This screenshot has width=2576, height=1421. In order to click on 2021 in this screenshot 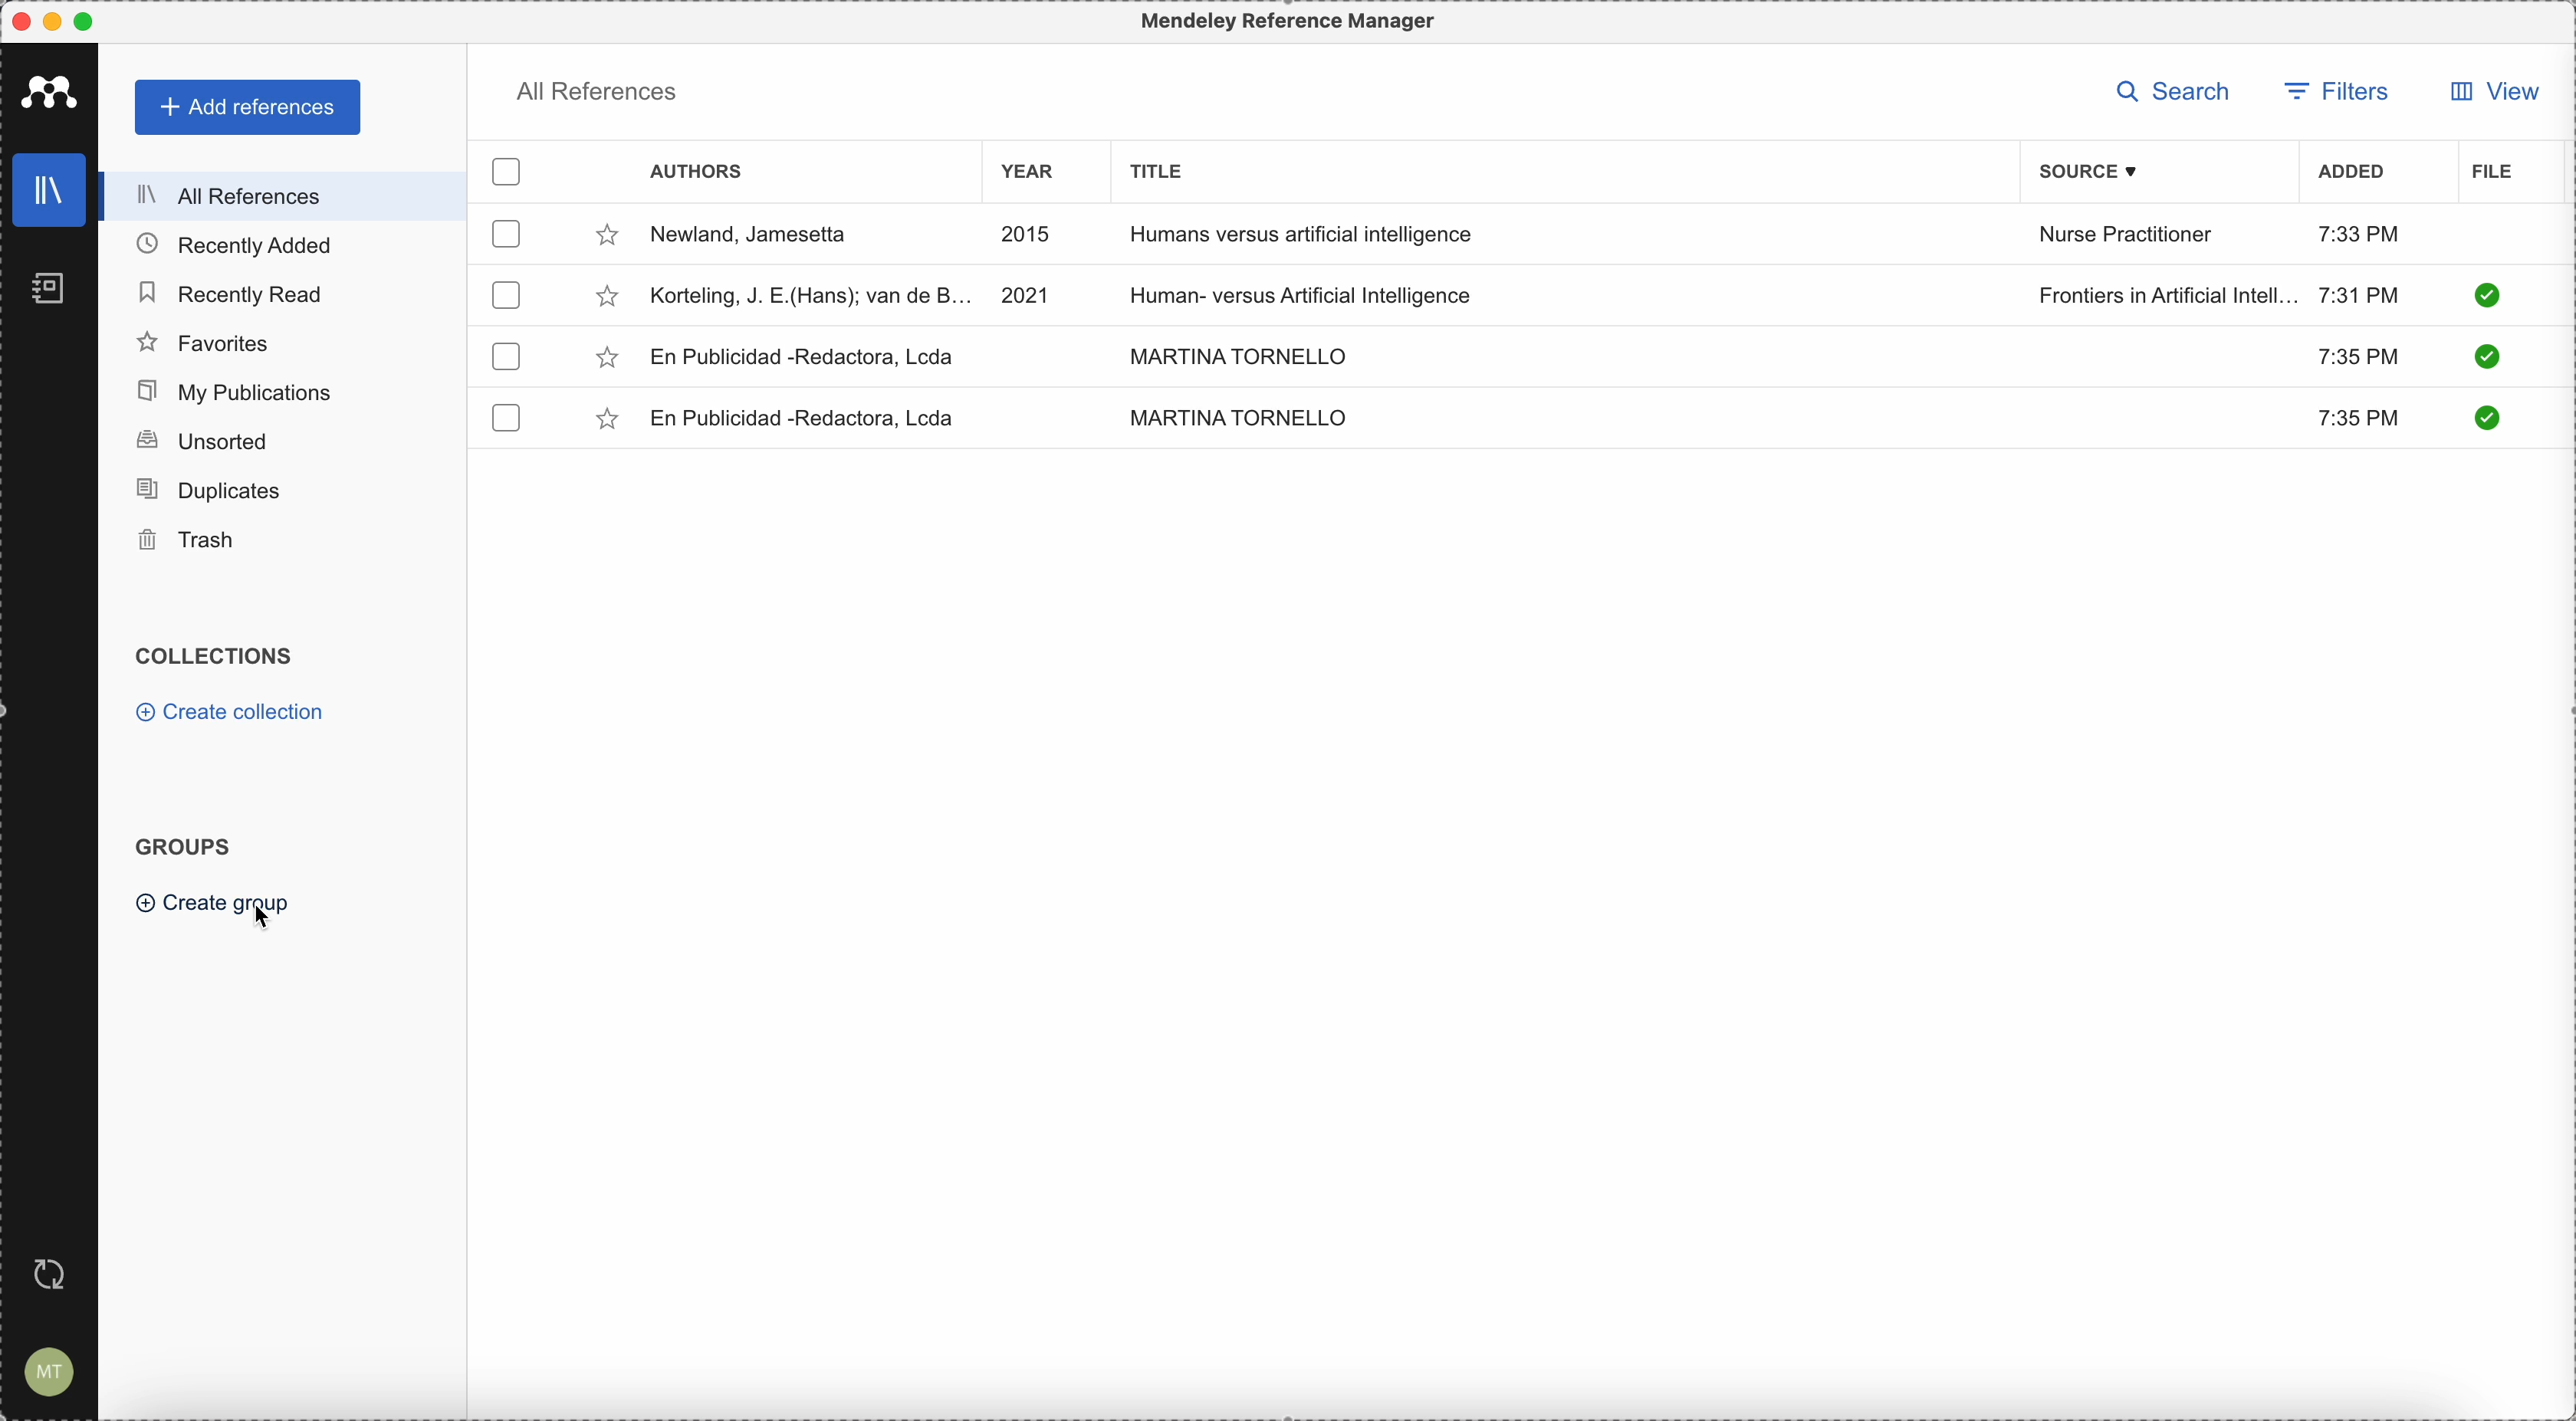, I will do `click(1027, 293)`.